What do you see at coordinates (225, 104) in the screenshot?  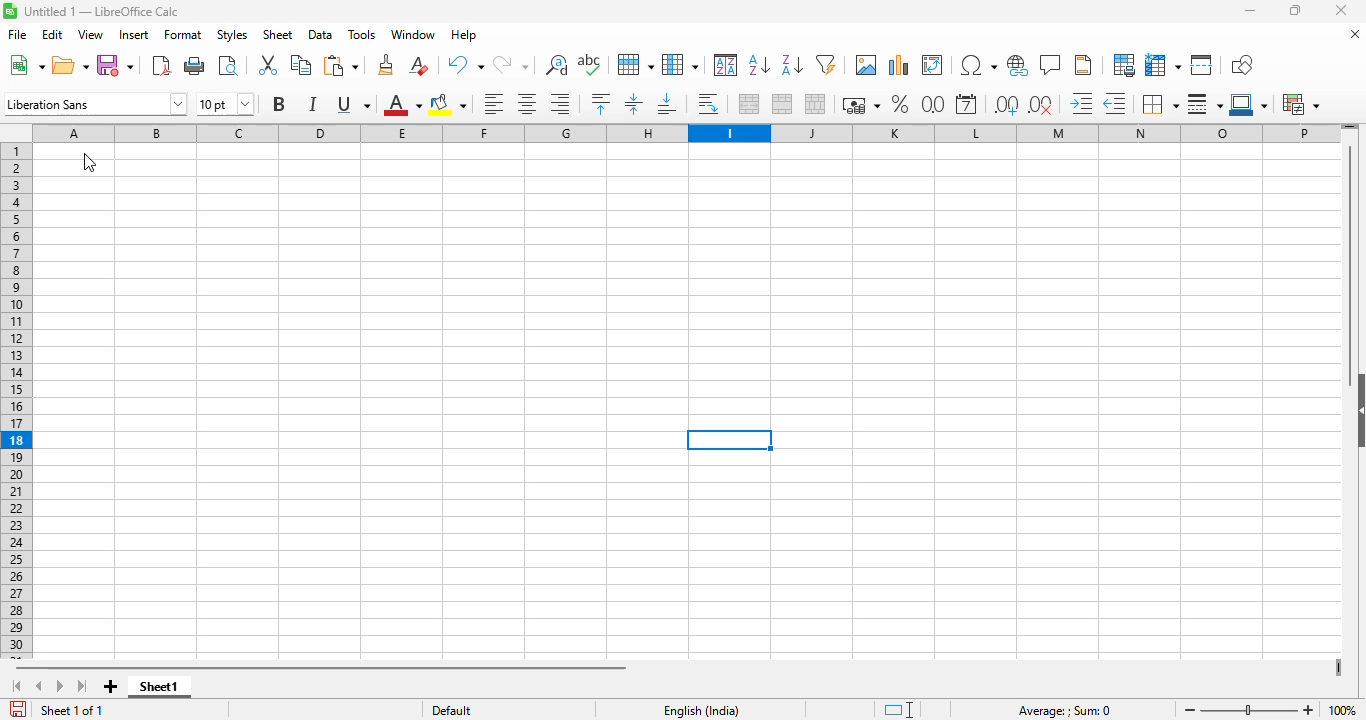 I see `font size` at bounding box center [225, 104].